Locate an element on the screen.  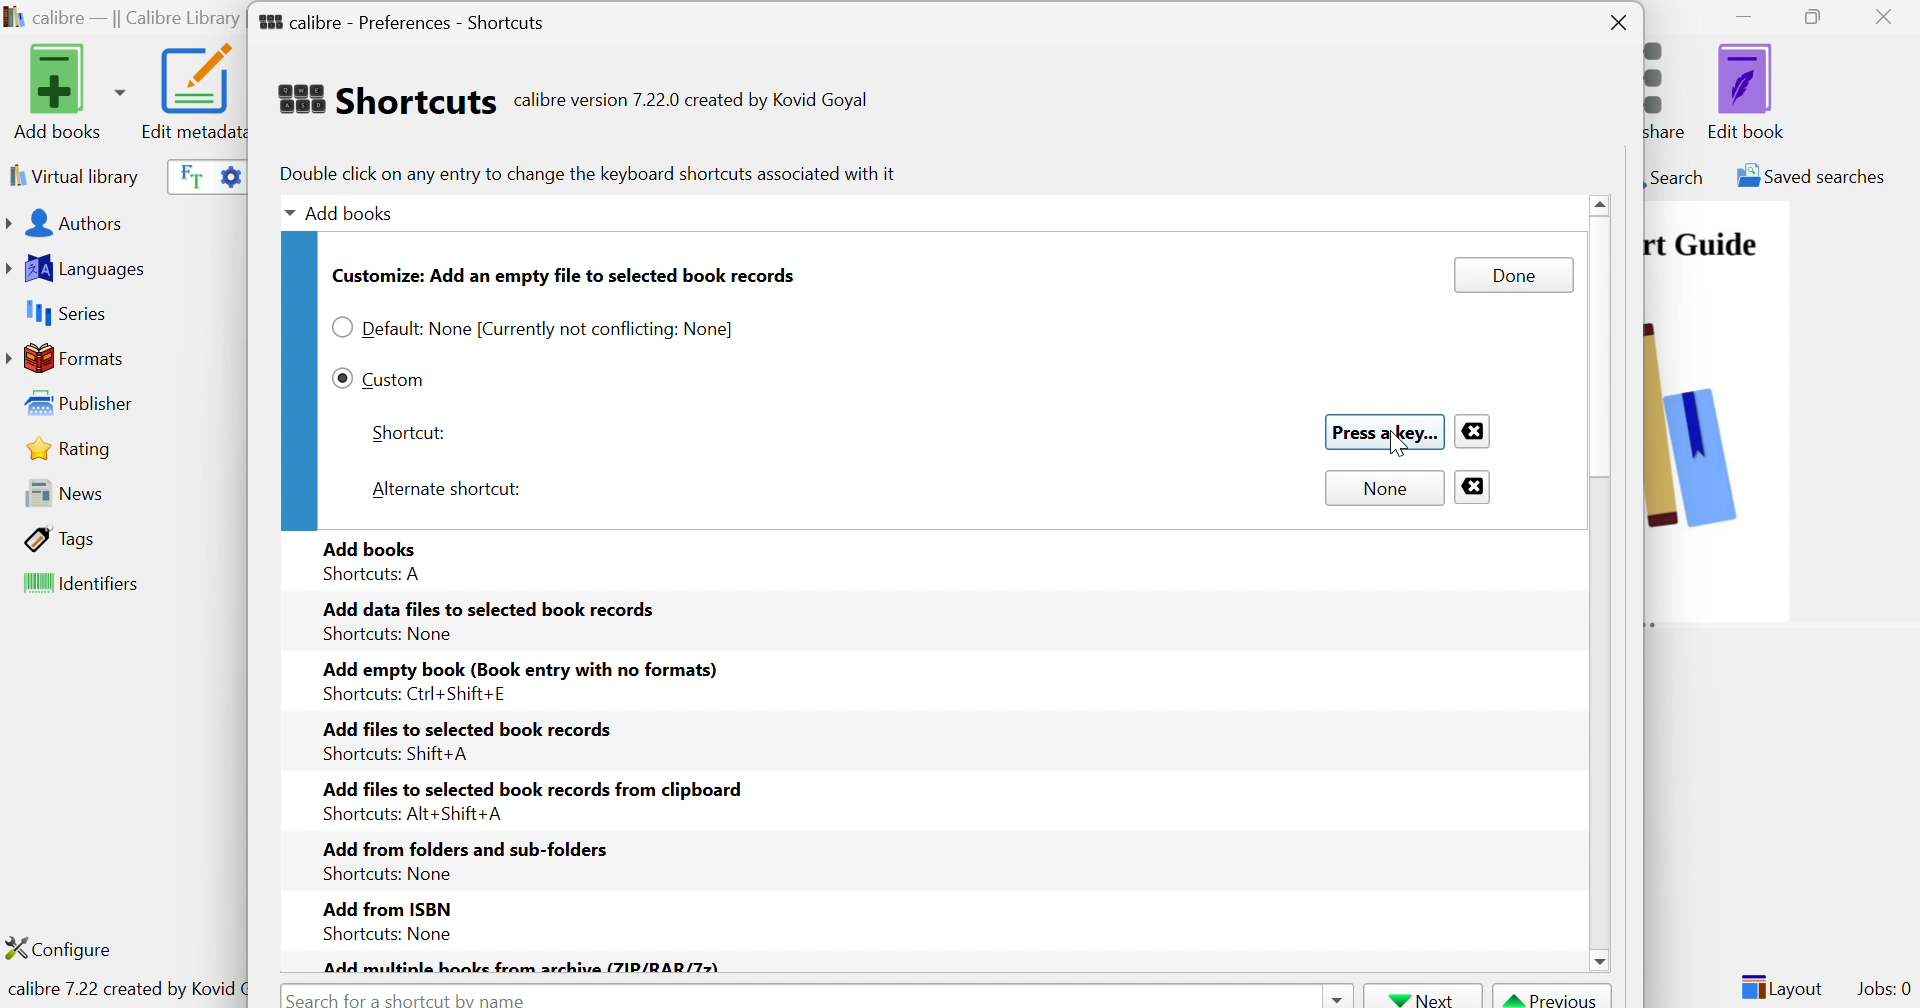
Previous is located at coordinates (1553, 997).